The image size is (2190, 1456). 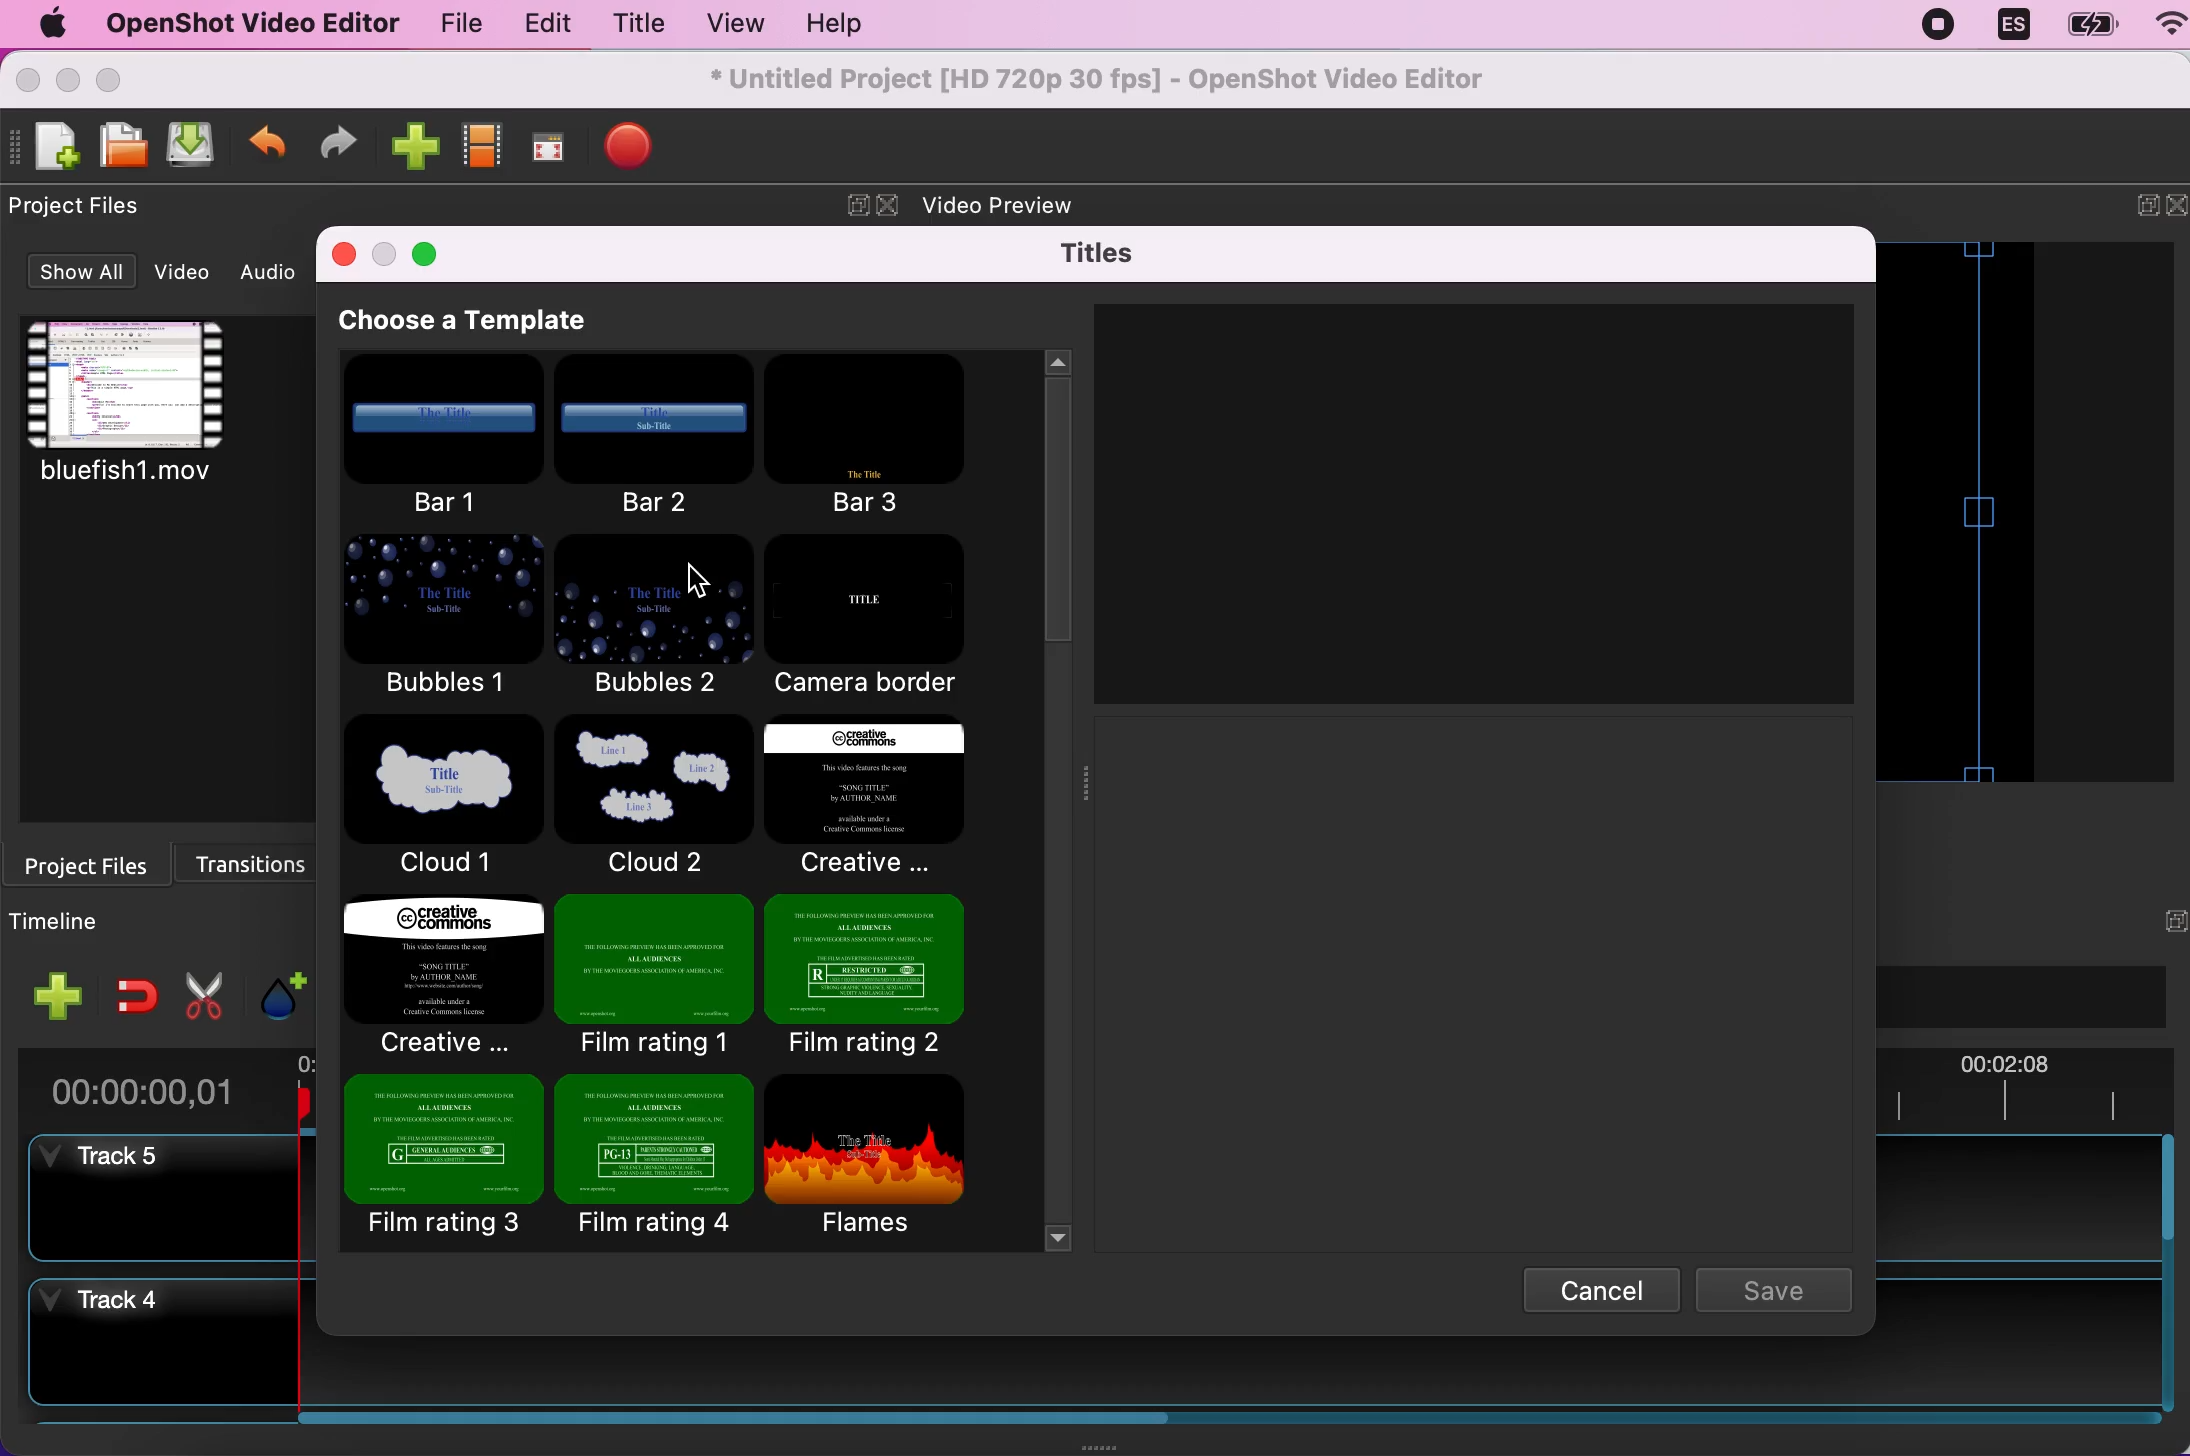 I want to click on close, so click(x=890, y=207).